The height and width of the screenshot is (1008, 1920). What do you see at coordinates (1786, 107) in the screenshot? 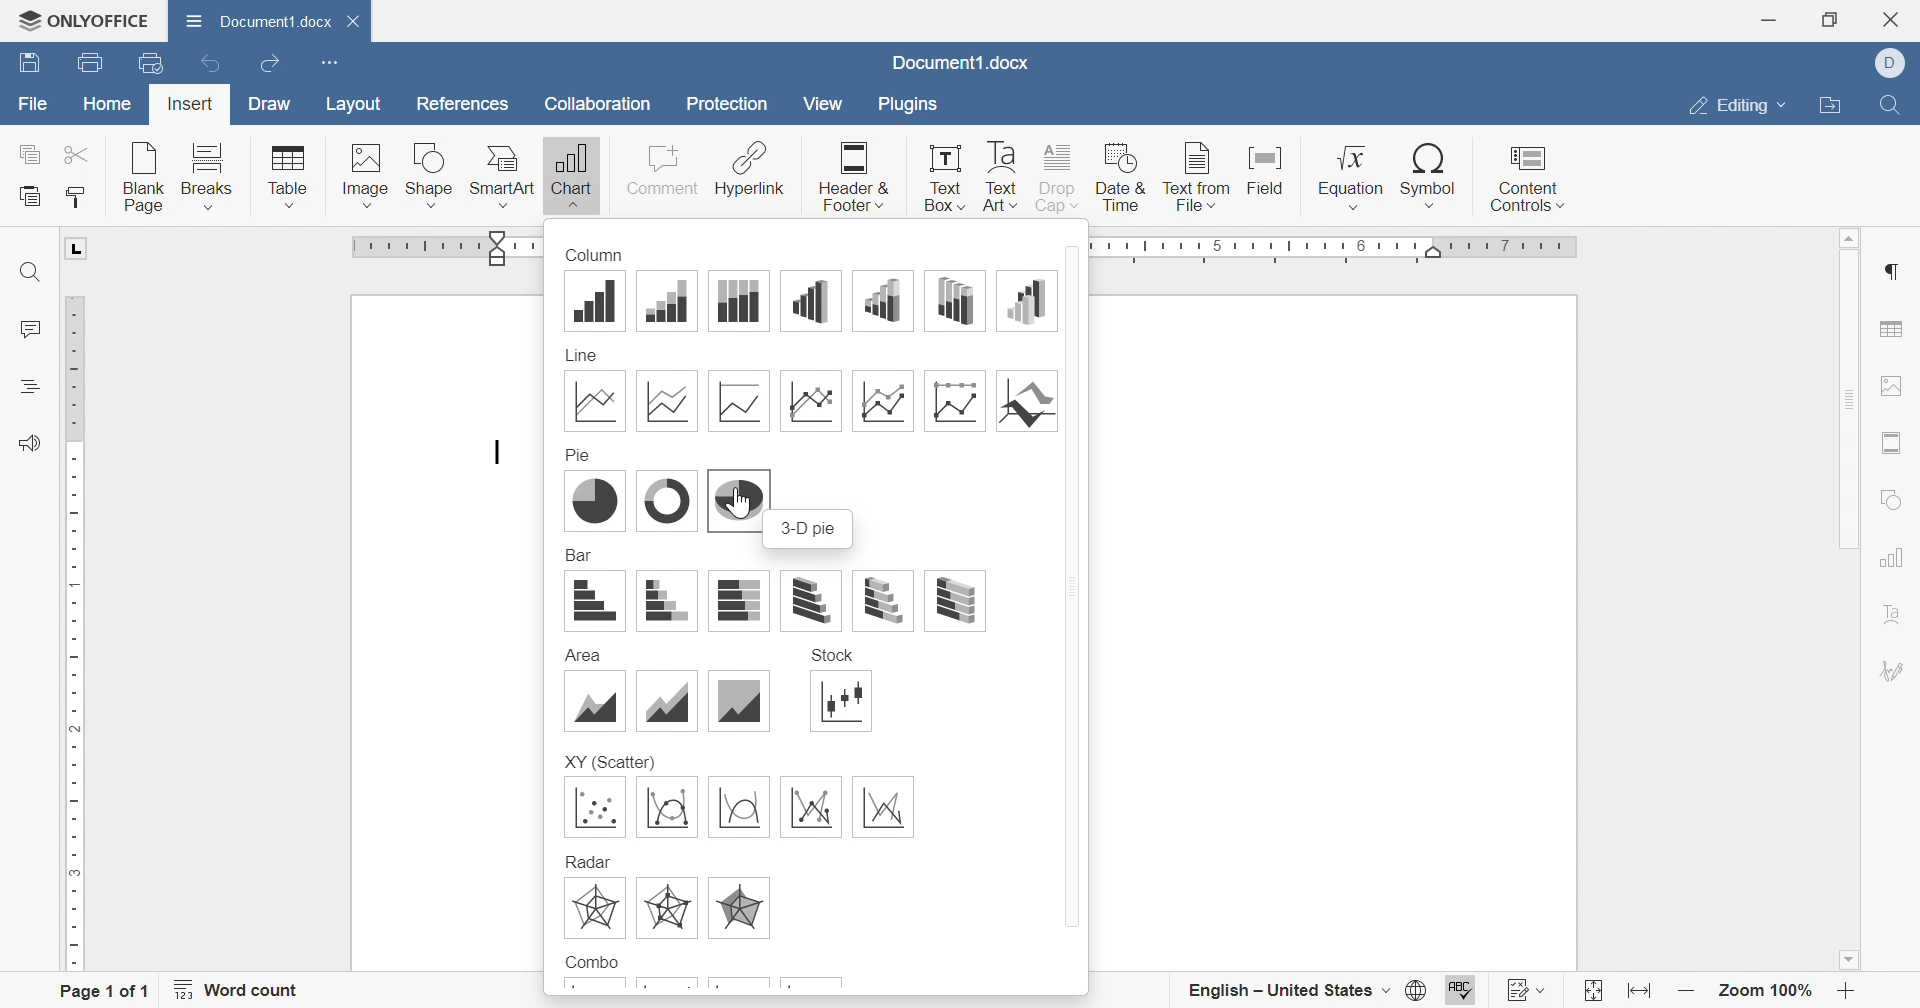
I see `Drop Down` at bounding box center [1786, 107].